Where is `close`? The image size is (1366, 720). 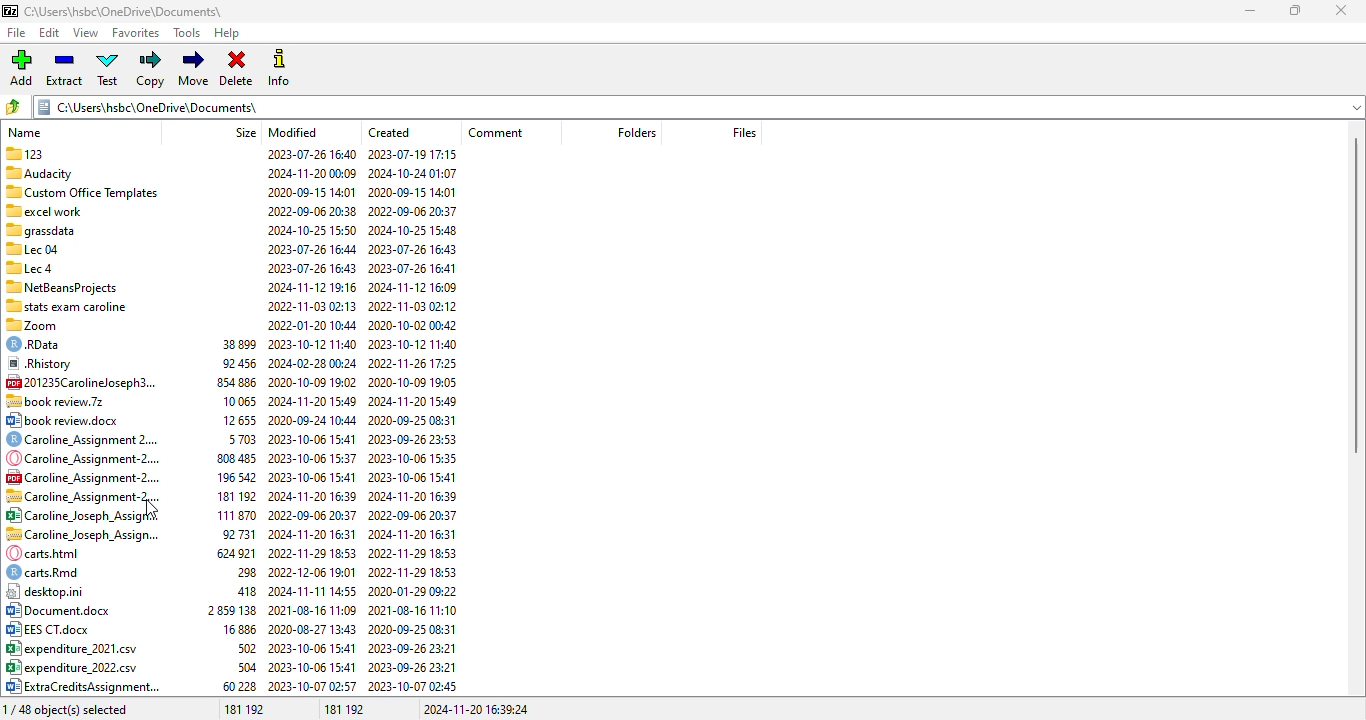
close is located at coordinates (1340, 10).